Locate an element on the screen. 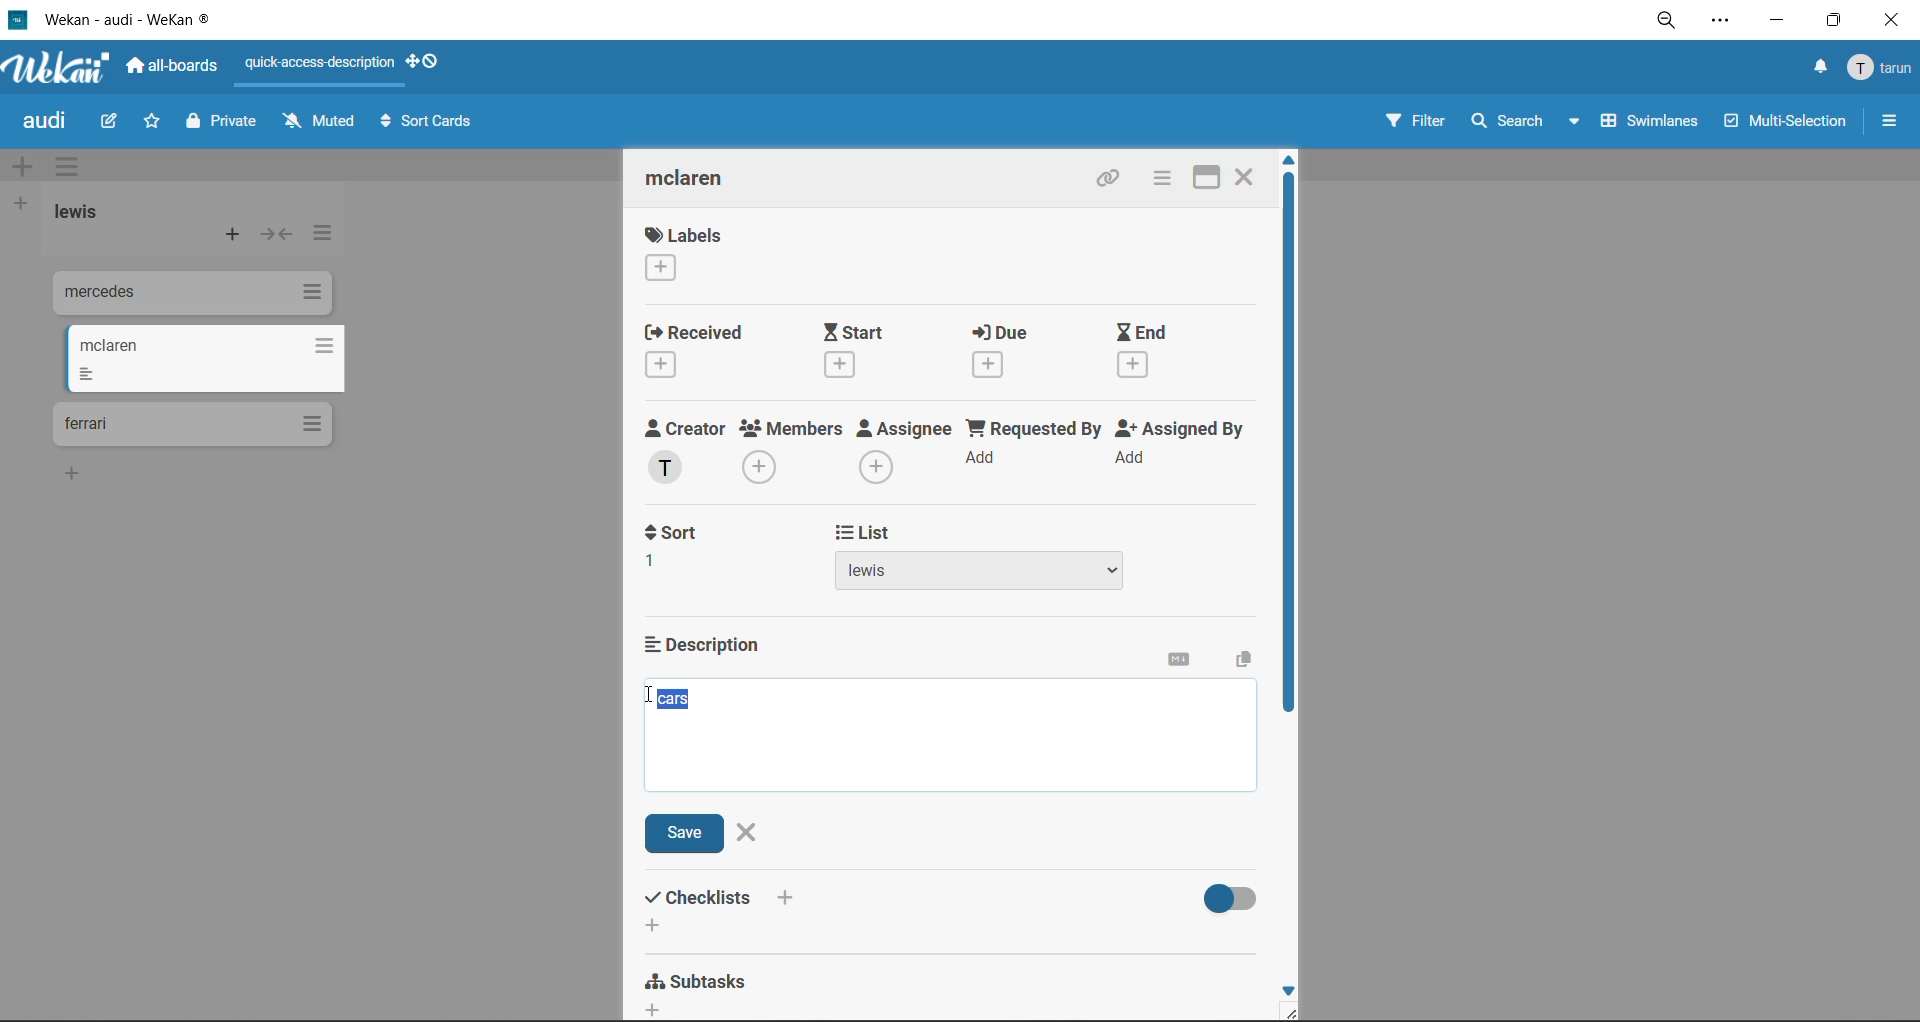 This screenshot has width=1920, height=1022. end is located at coordinates (1162, 353).